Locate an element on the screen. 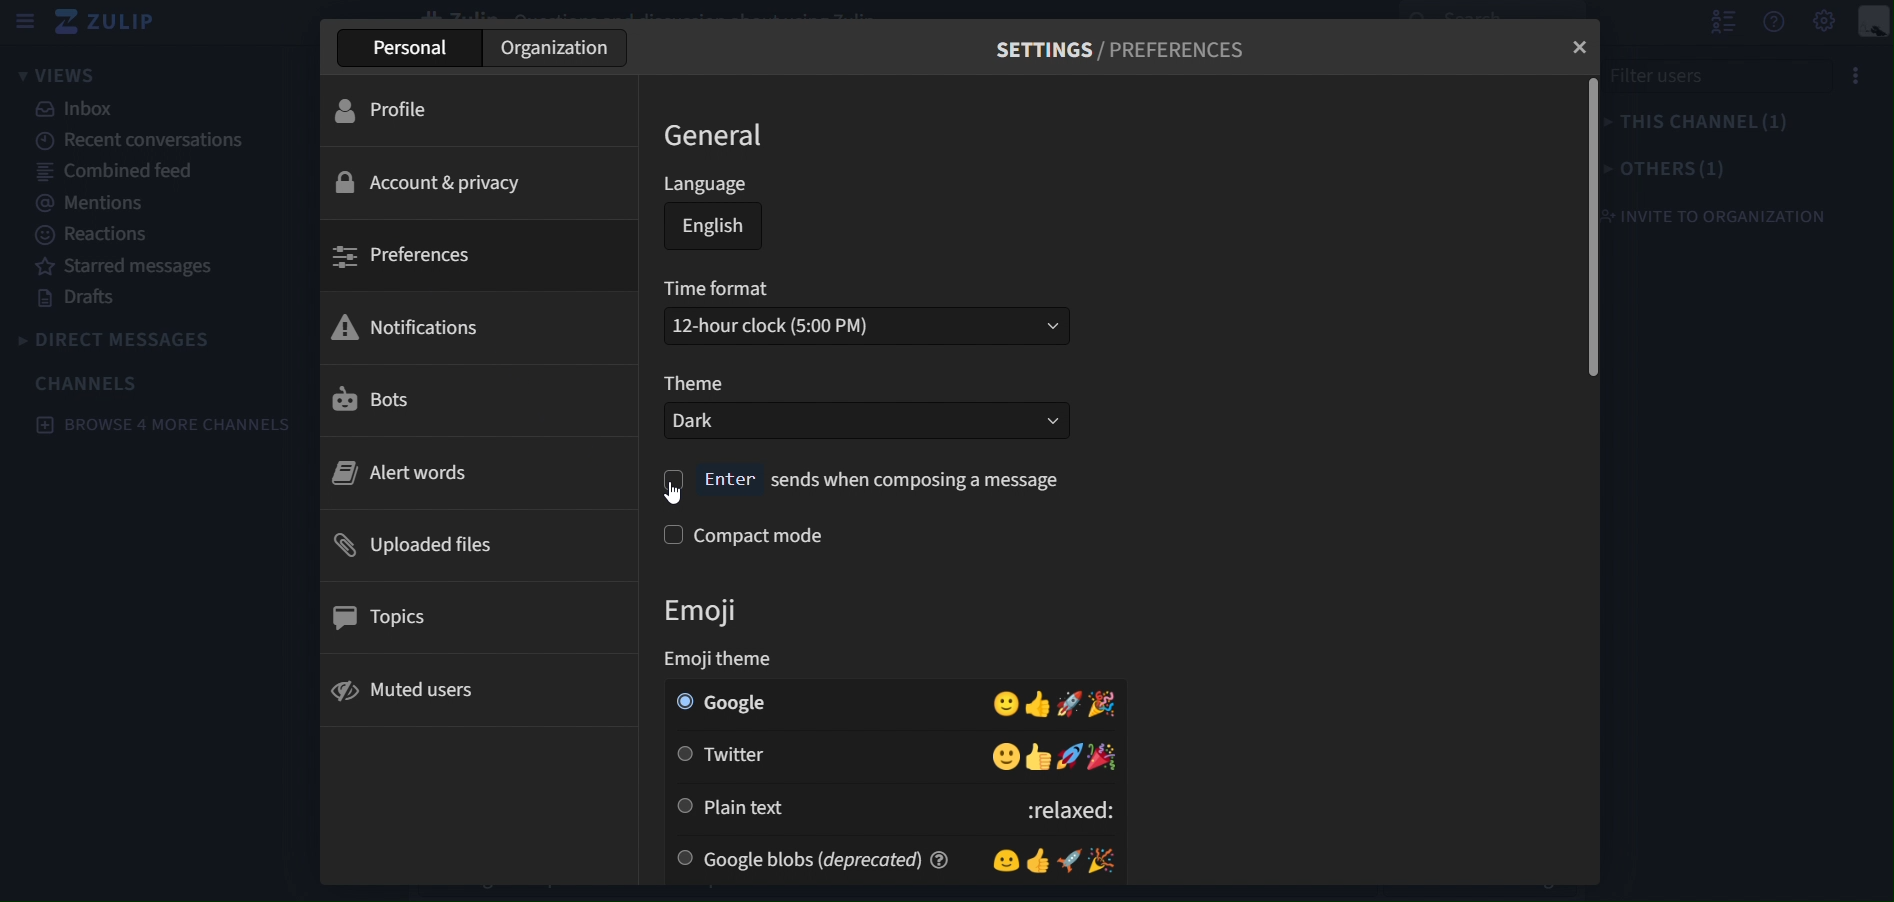  alert words is located at coordinates (460, 471).